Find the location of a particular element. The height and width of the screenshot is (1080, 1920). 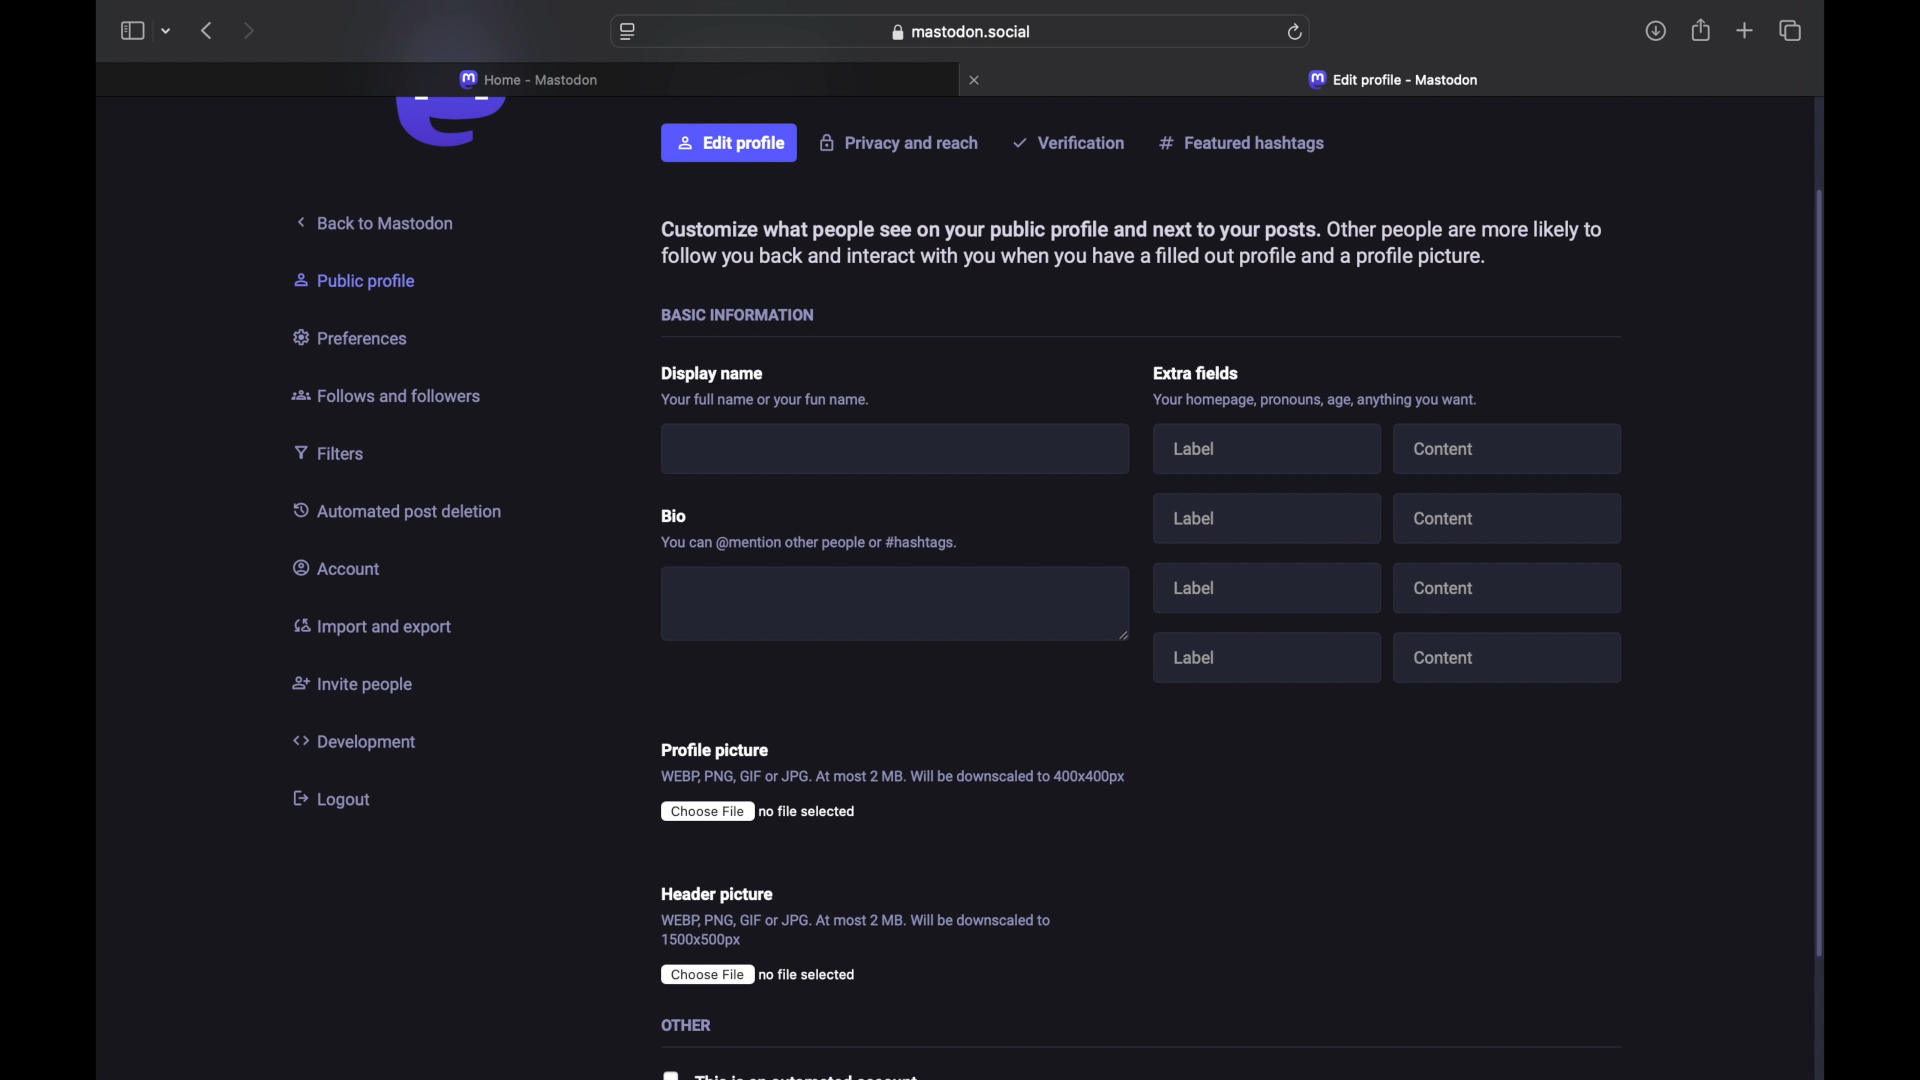

show tab overview is located at coordinates (1790, 30).